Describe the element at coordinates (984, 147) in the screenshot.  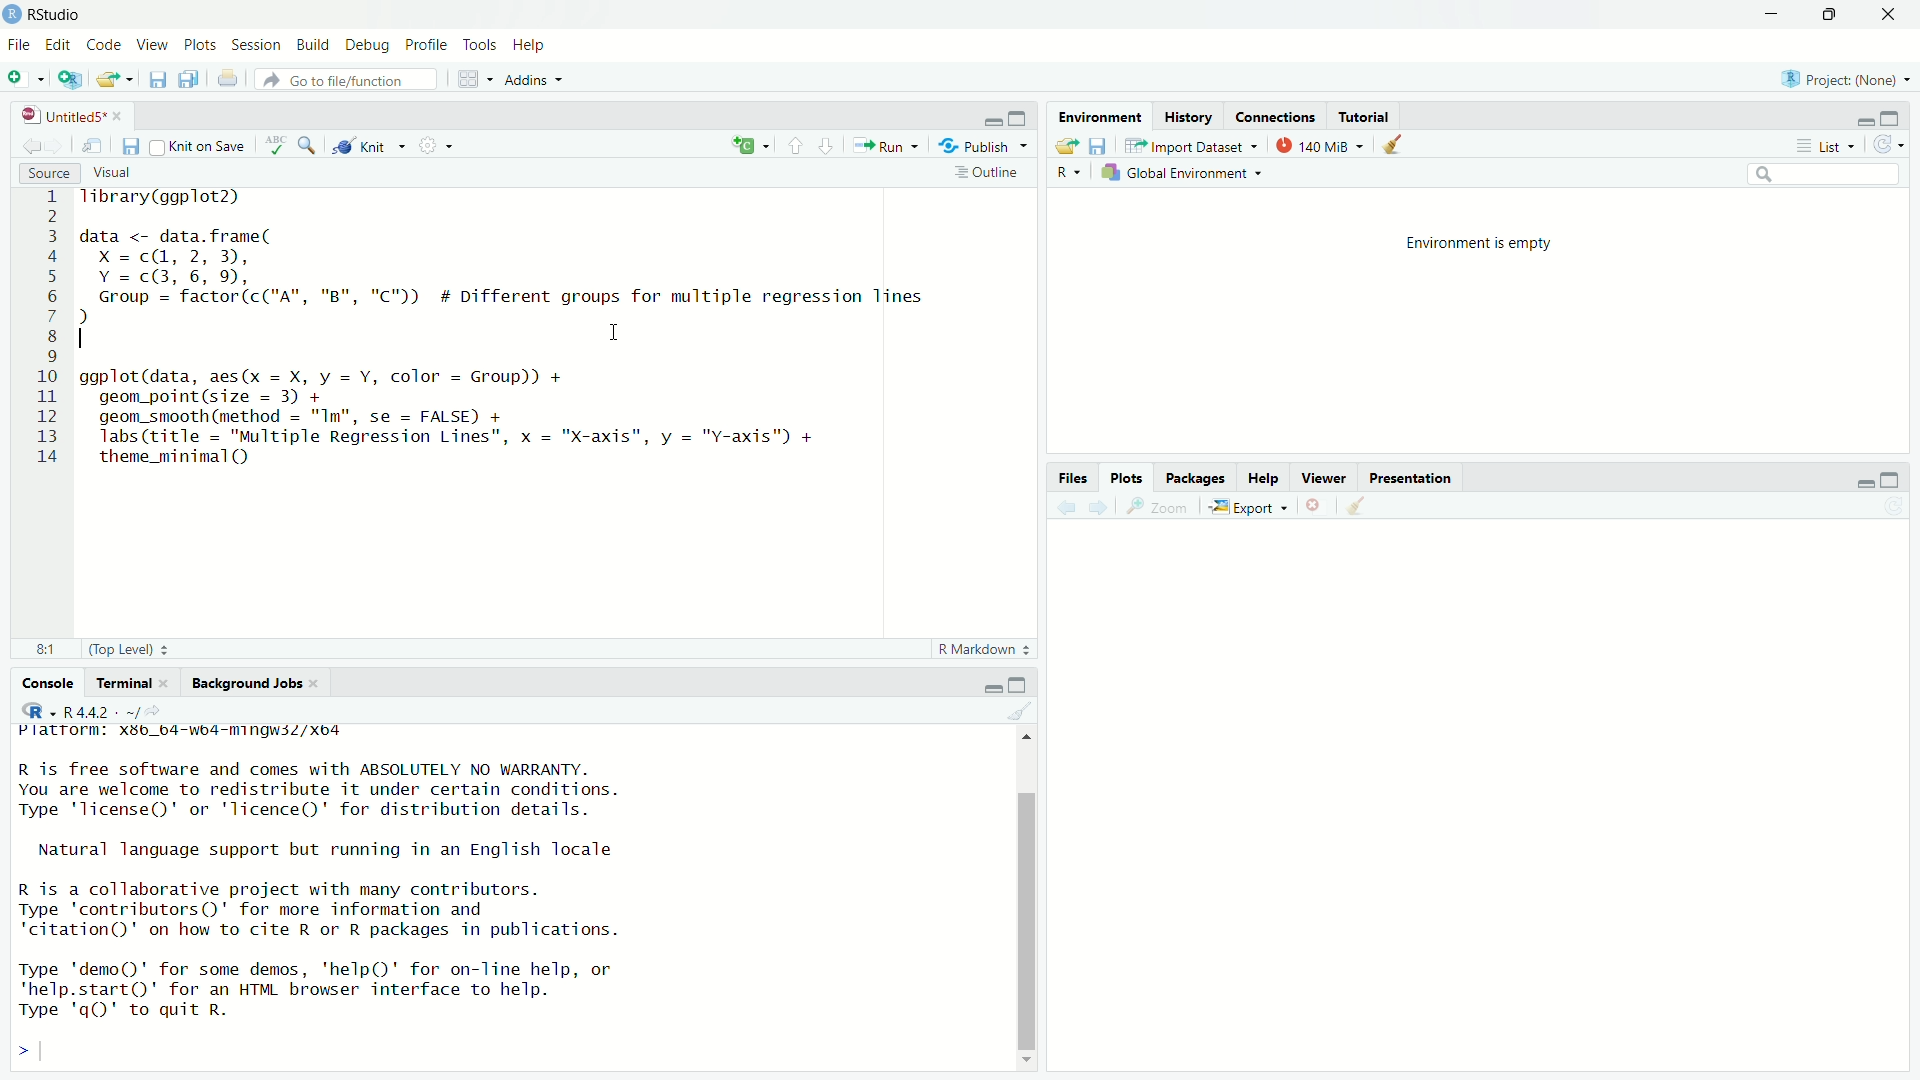
I see `Publish ~` at that location.